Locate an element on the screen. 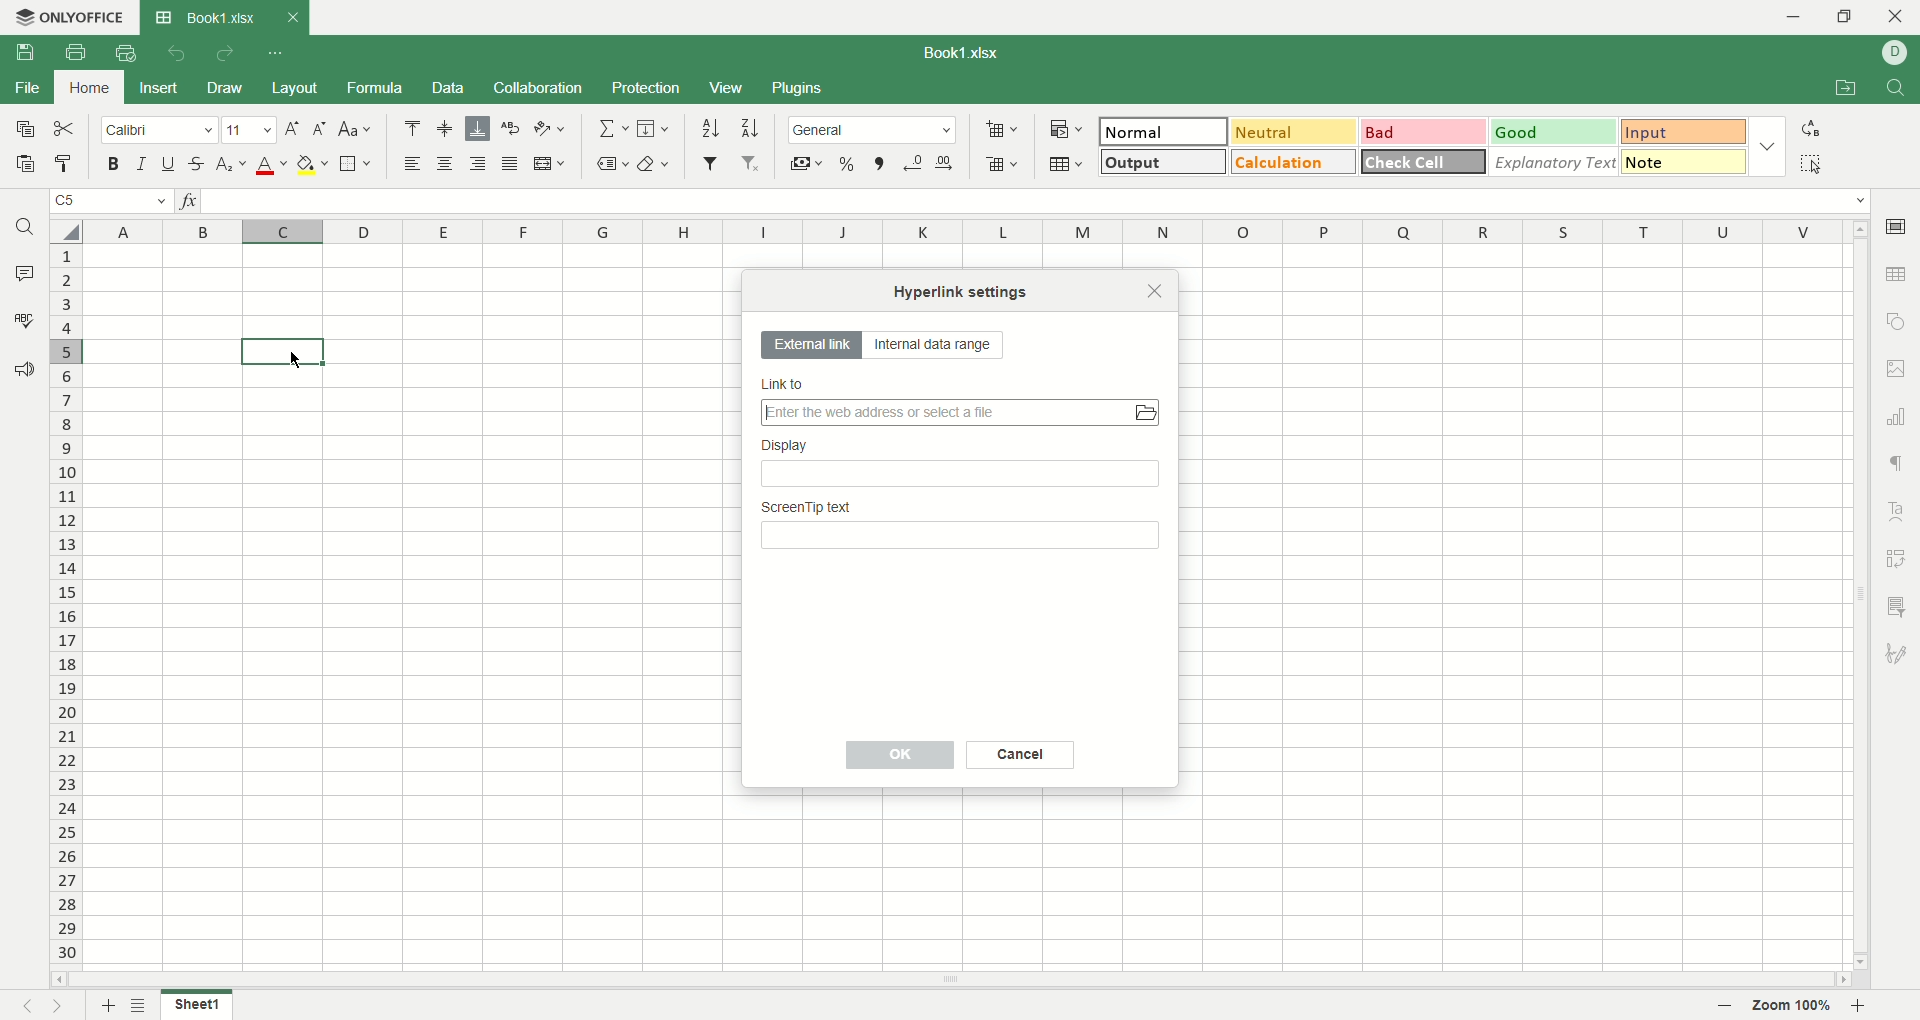 The image size is (1920, 1020). draw is located at coordinates (227, 89).